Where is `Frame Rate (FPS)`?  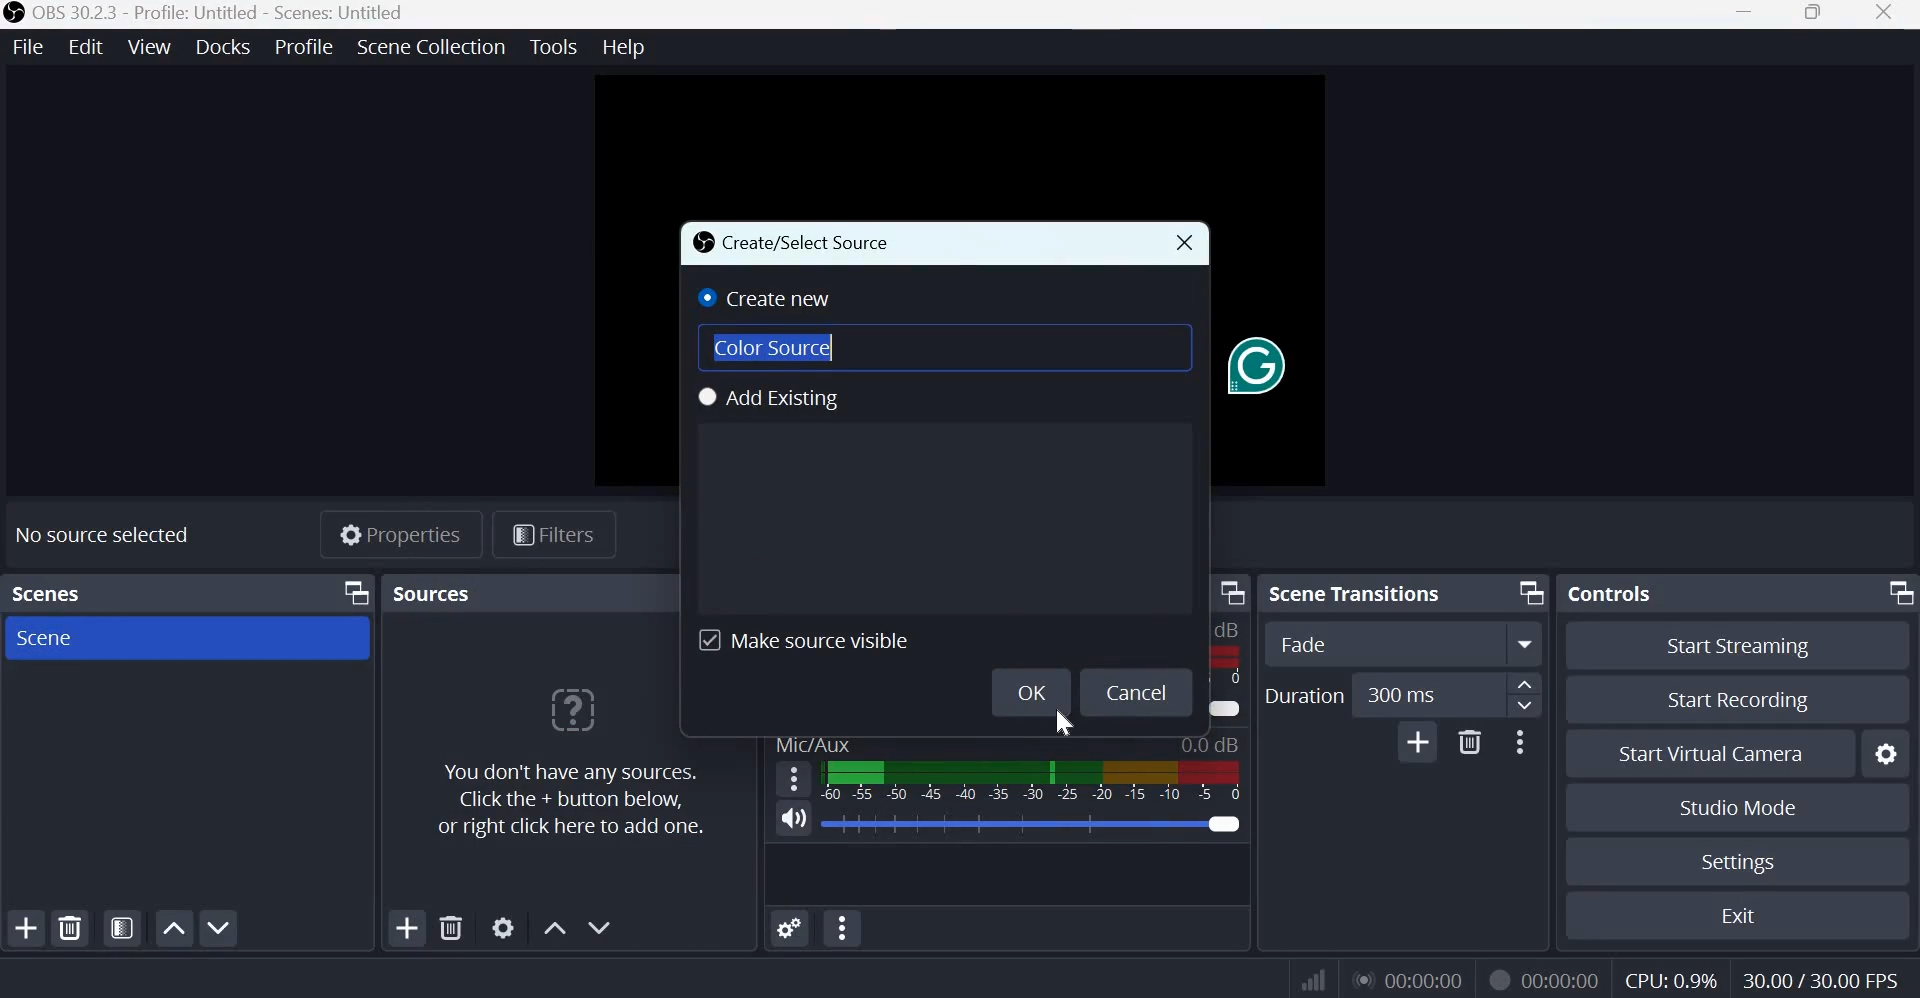 Frame Rate (FPS) is located at coordinates (1815, 978).